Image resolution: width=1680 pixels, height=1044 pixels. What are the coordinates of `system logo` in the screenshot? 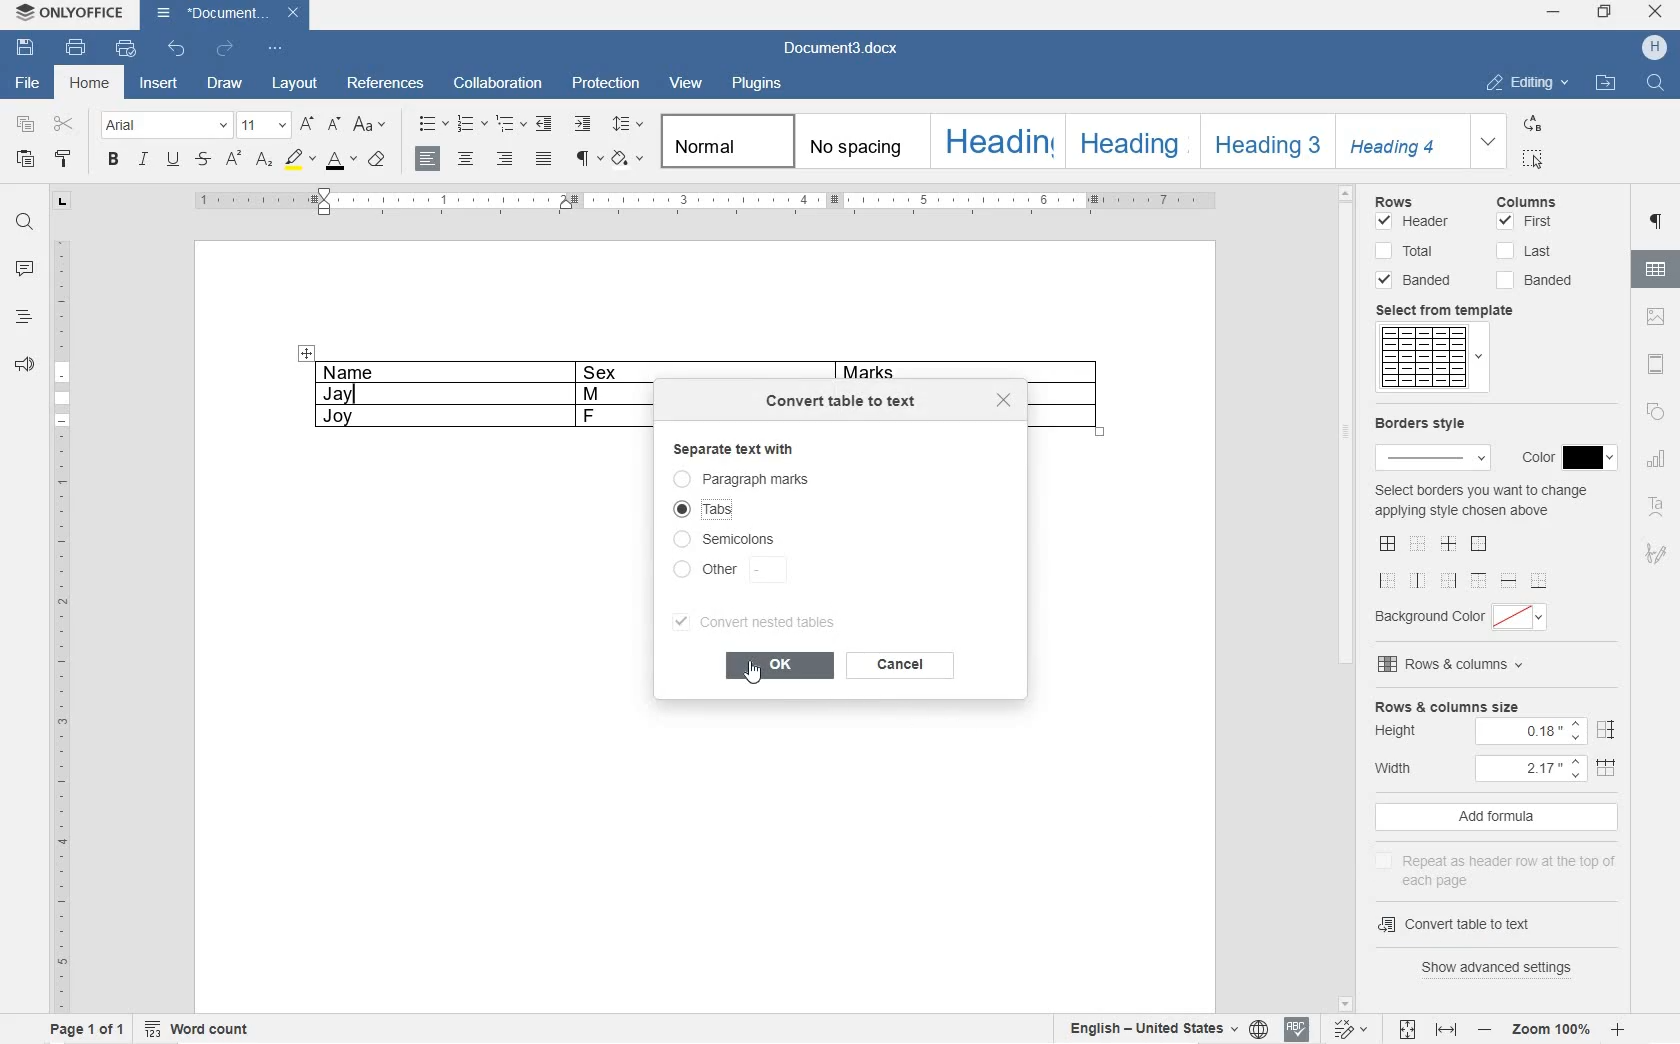 It's located at (24, 13).